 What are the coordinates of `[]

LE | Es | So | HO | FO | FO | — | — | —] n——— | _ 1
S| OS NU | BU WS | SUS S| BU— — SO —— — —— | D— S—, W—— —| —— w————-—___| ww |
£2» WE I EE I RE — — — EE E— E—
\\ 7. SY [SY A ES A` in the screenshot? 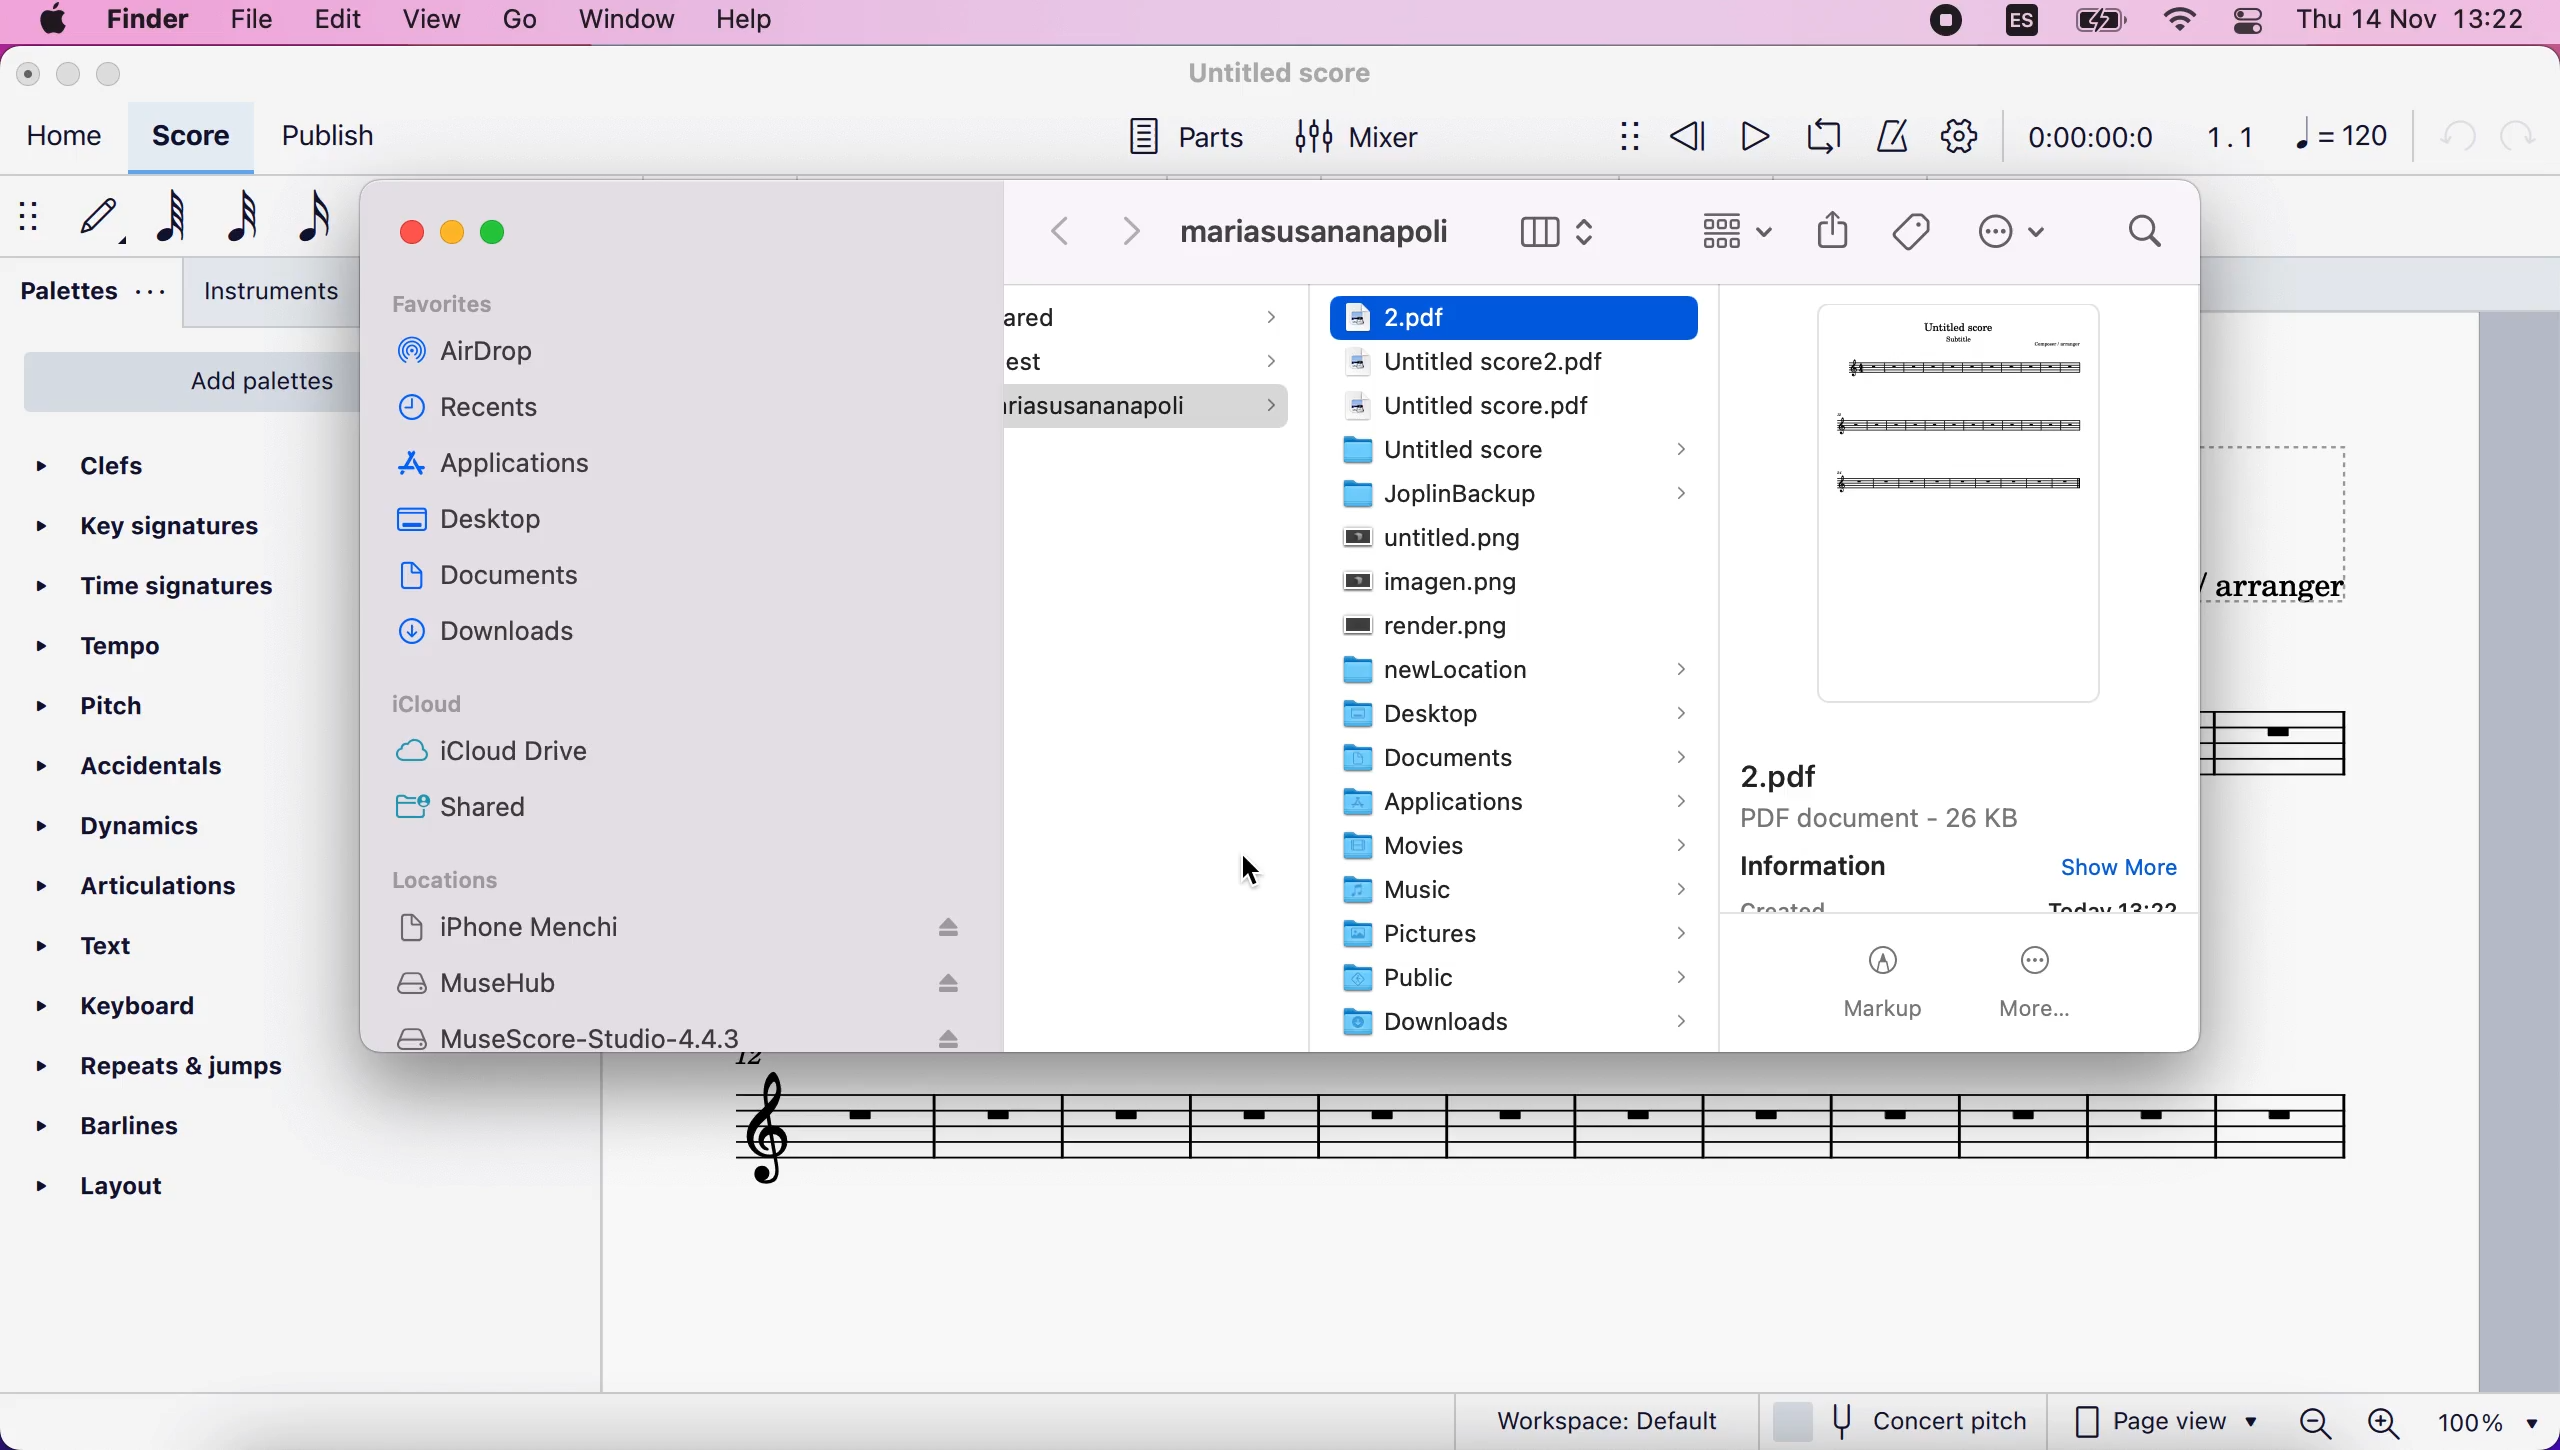 It's located at (1531, 1126).